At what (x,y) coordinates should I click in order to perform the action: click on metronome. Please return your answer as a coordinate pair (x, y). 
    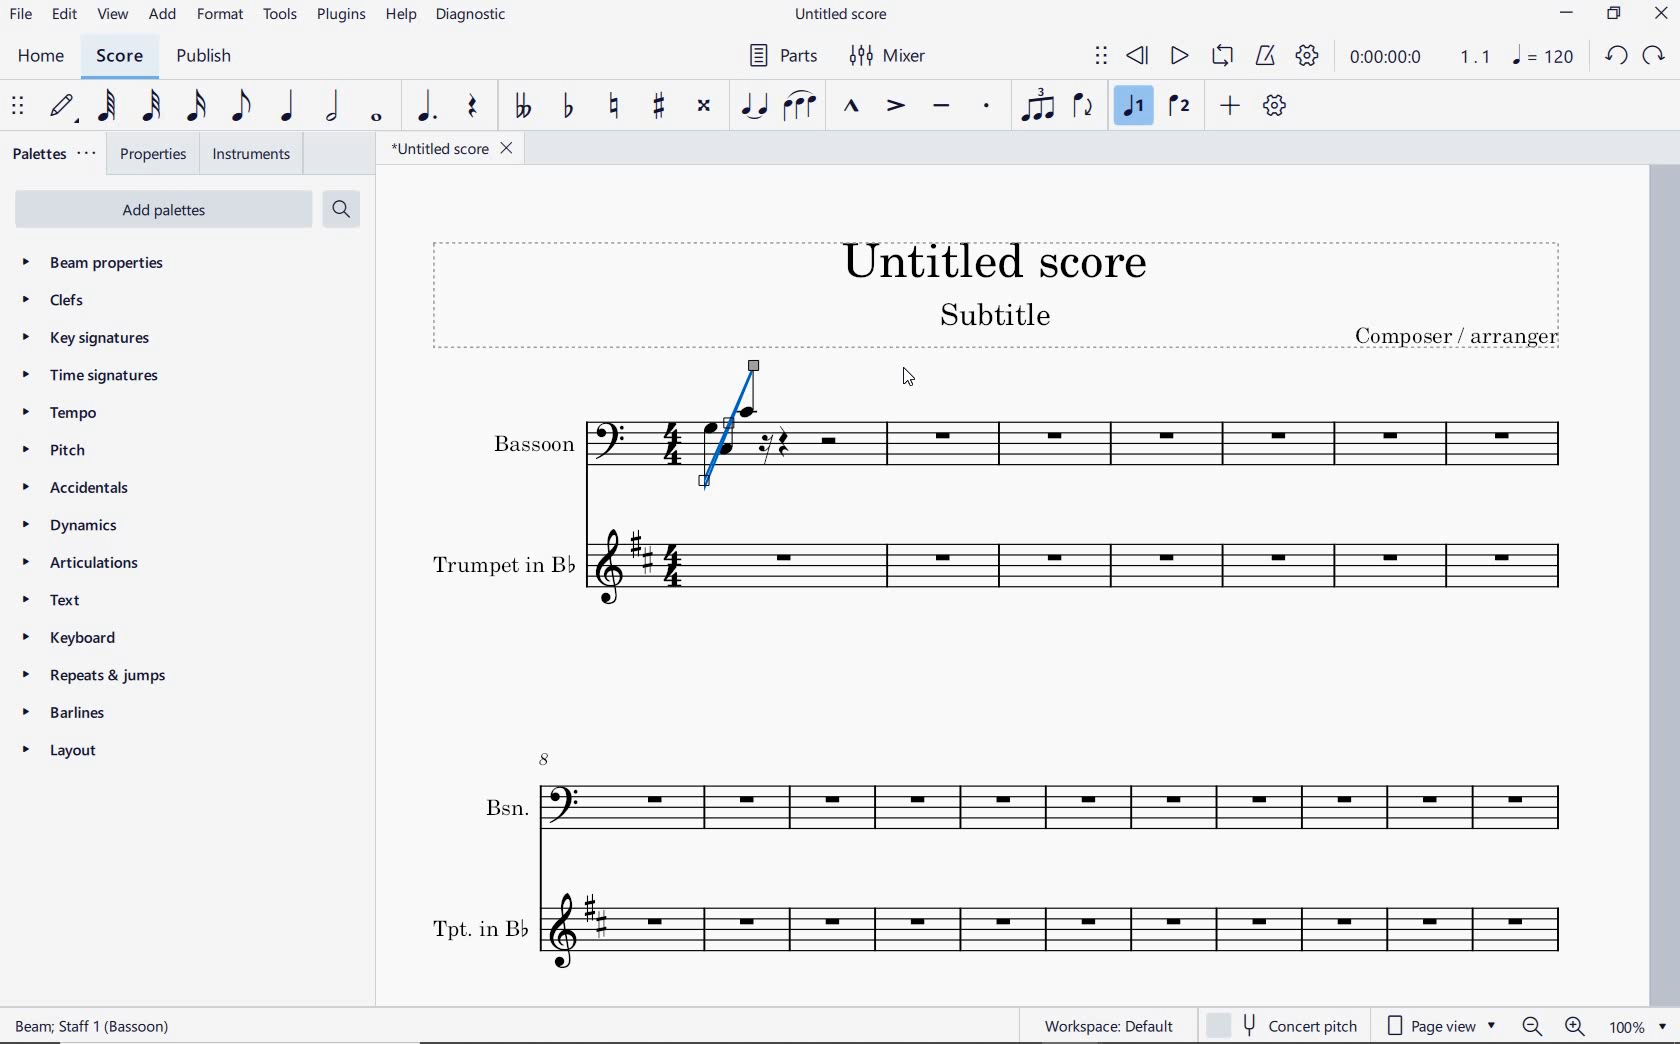
    Looking at the image, I should click on (1267, 57).